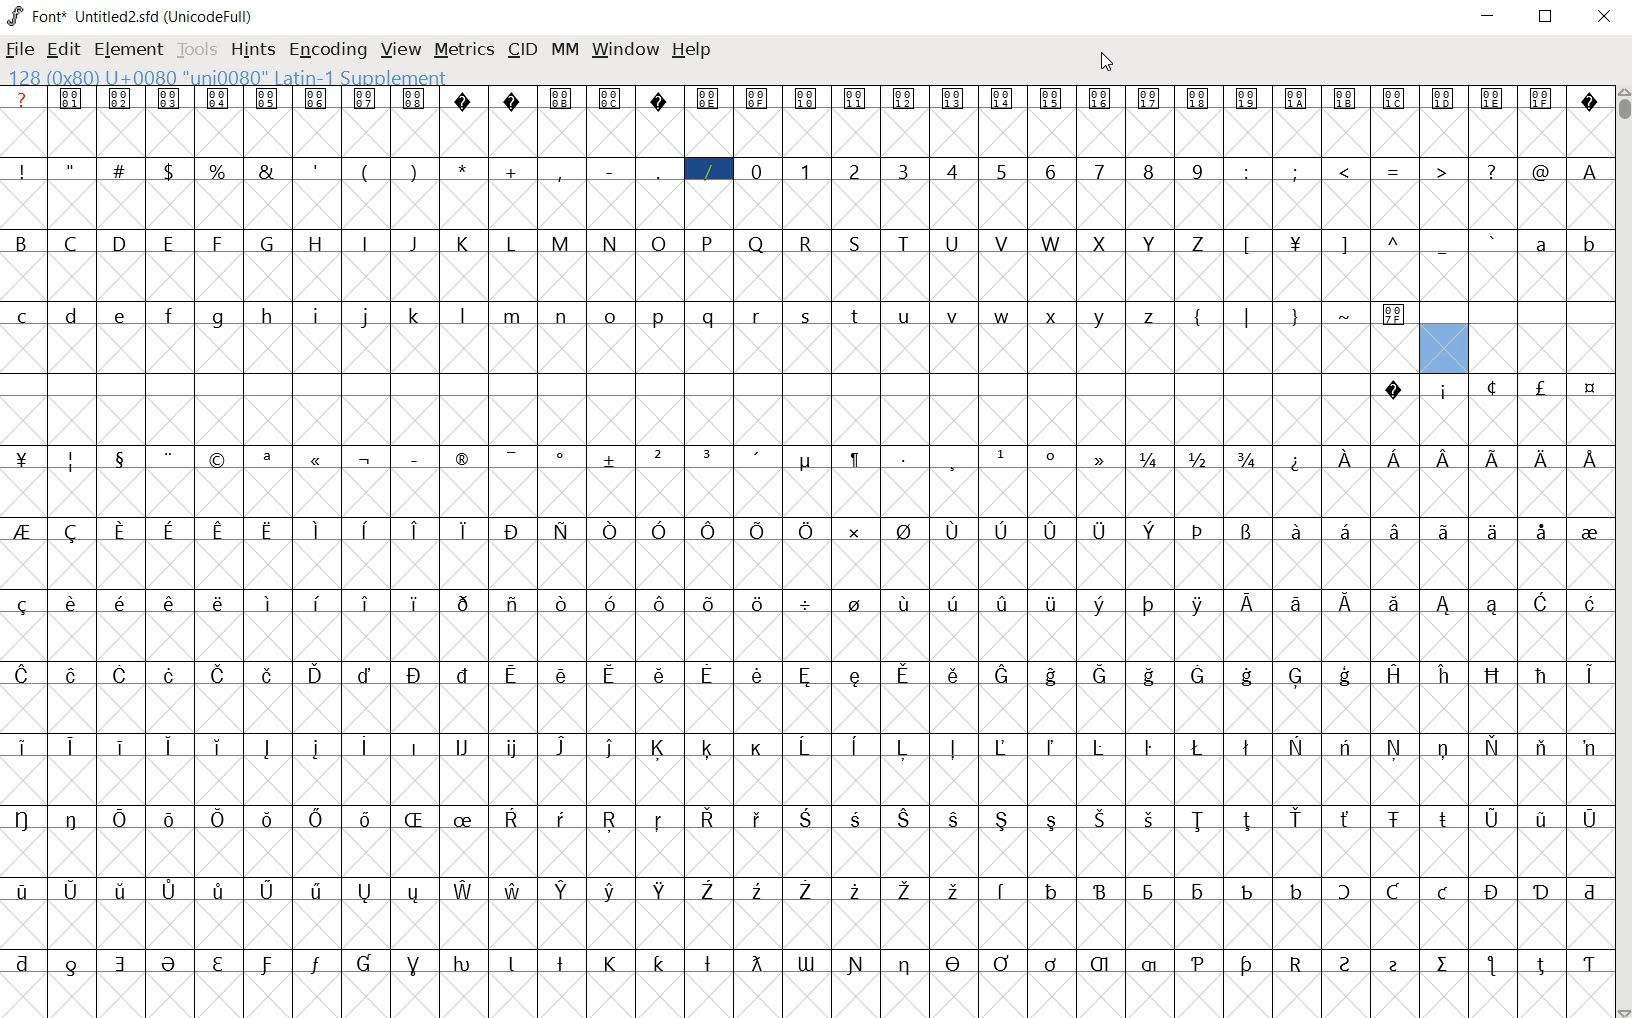 The image size is (1632, 1018). Describe the element at coordinates (952, 532) in the screenshot. I see `glyph` at that location.